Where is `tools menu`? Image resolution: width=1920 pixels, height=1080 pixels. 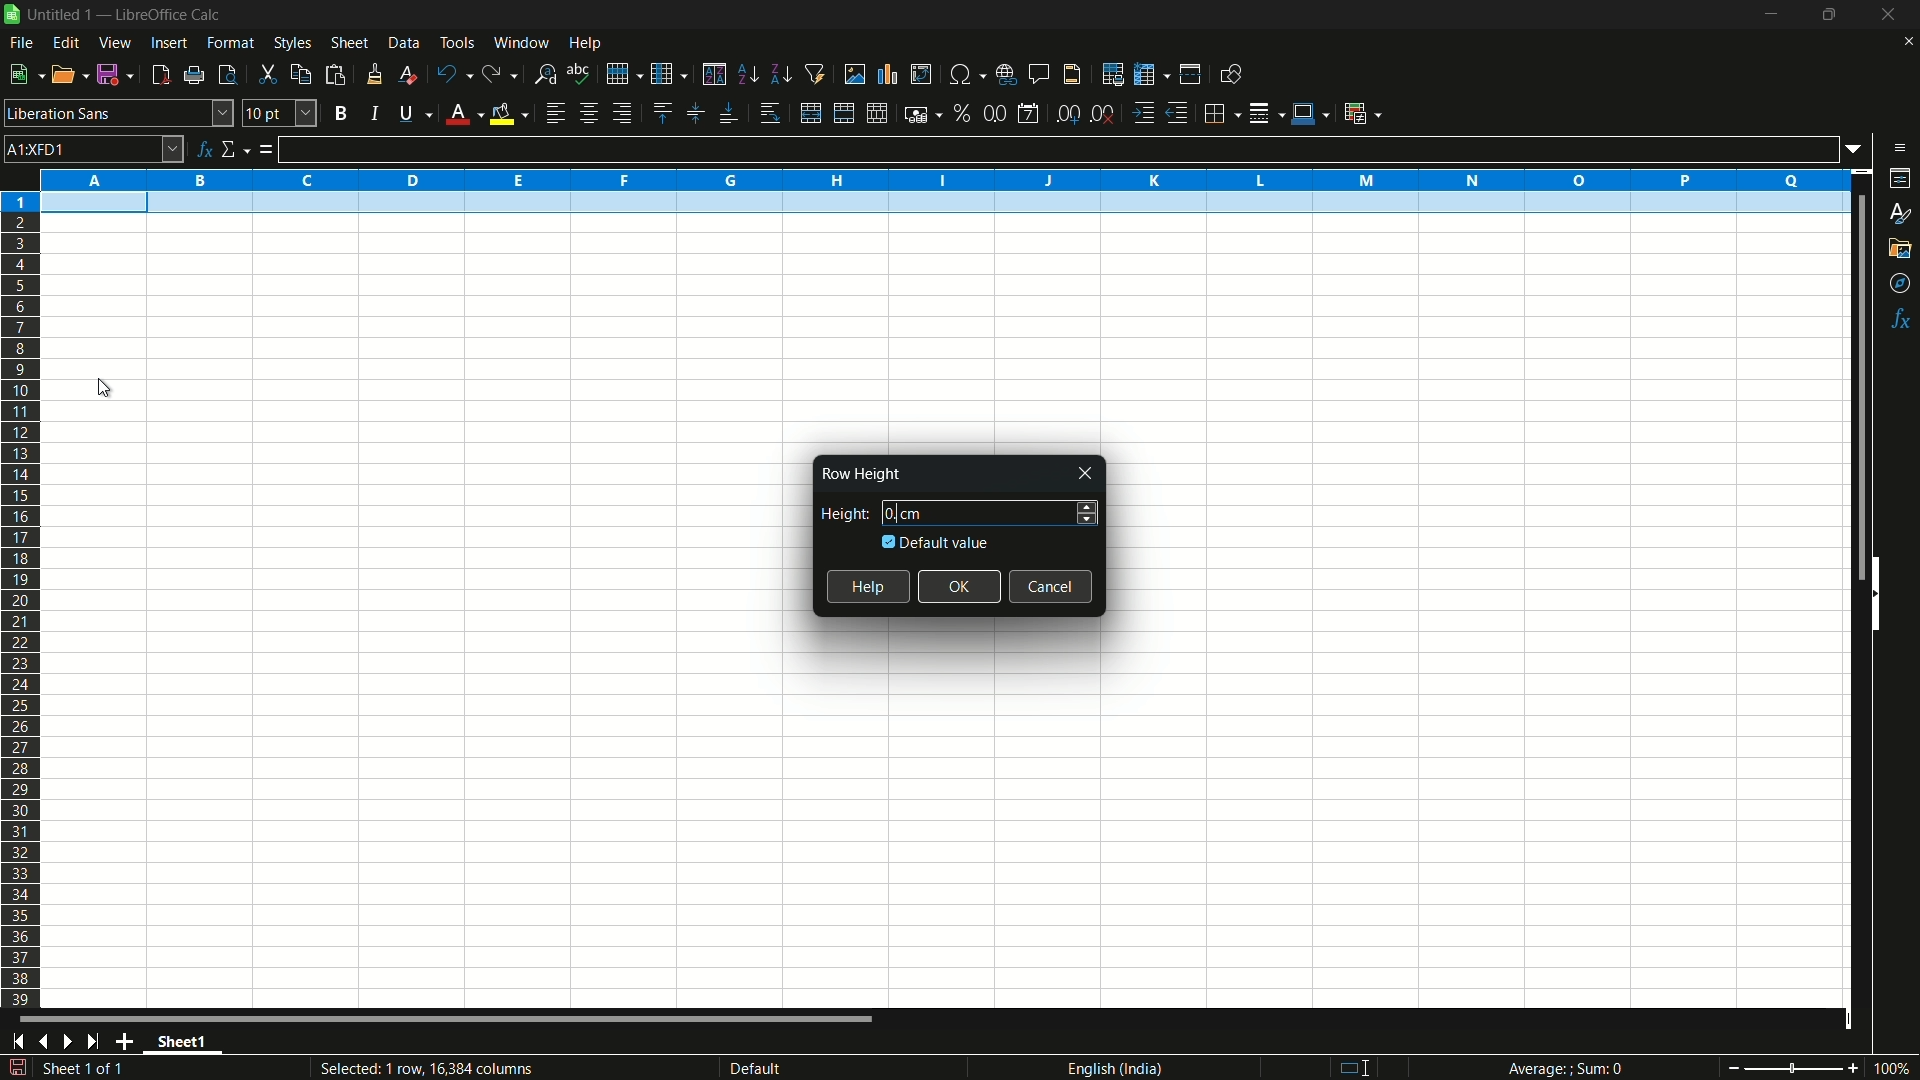
tools menu is located at coordinates (456, 42).